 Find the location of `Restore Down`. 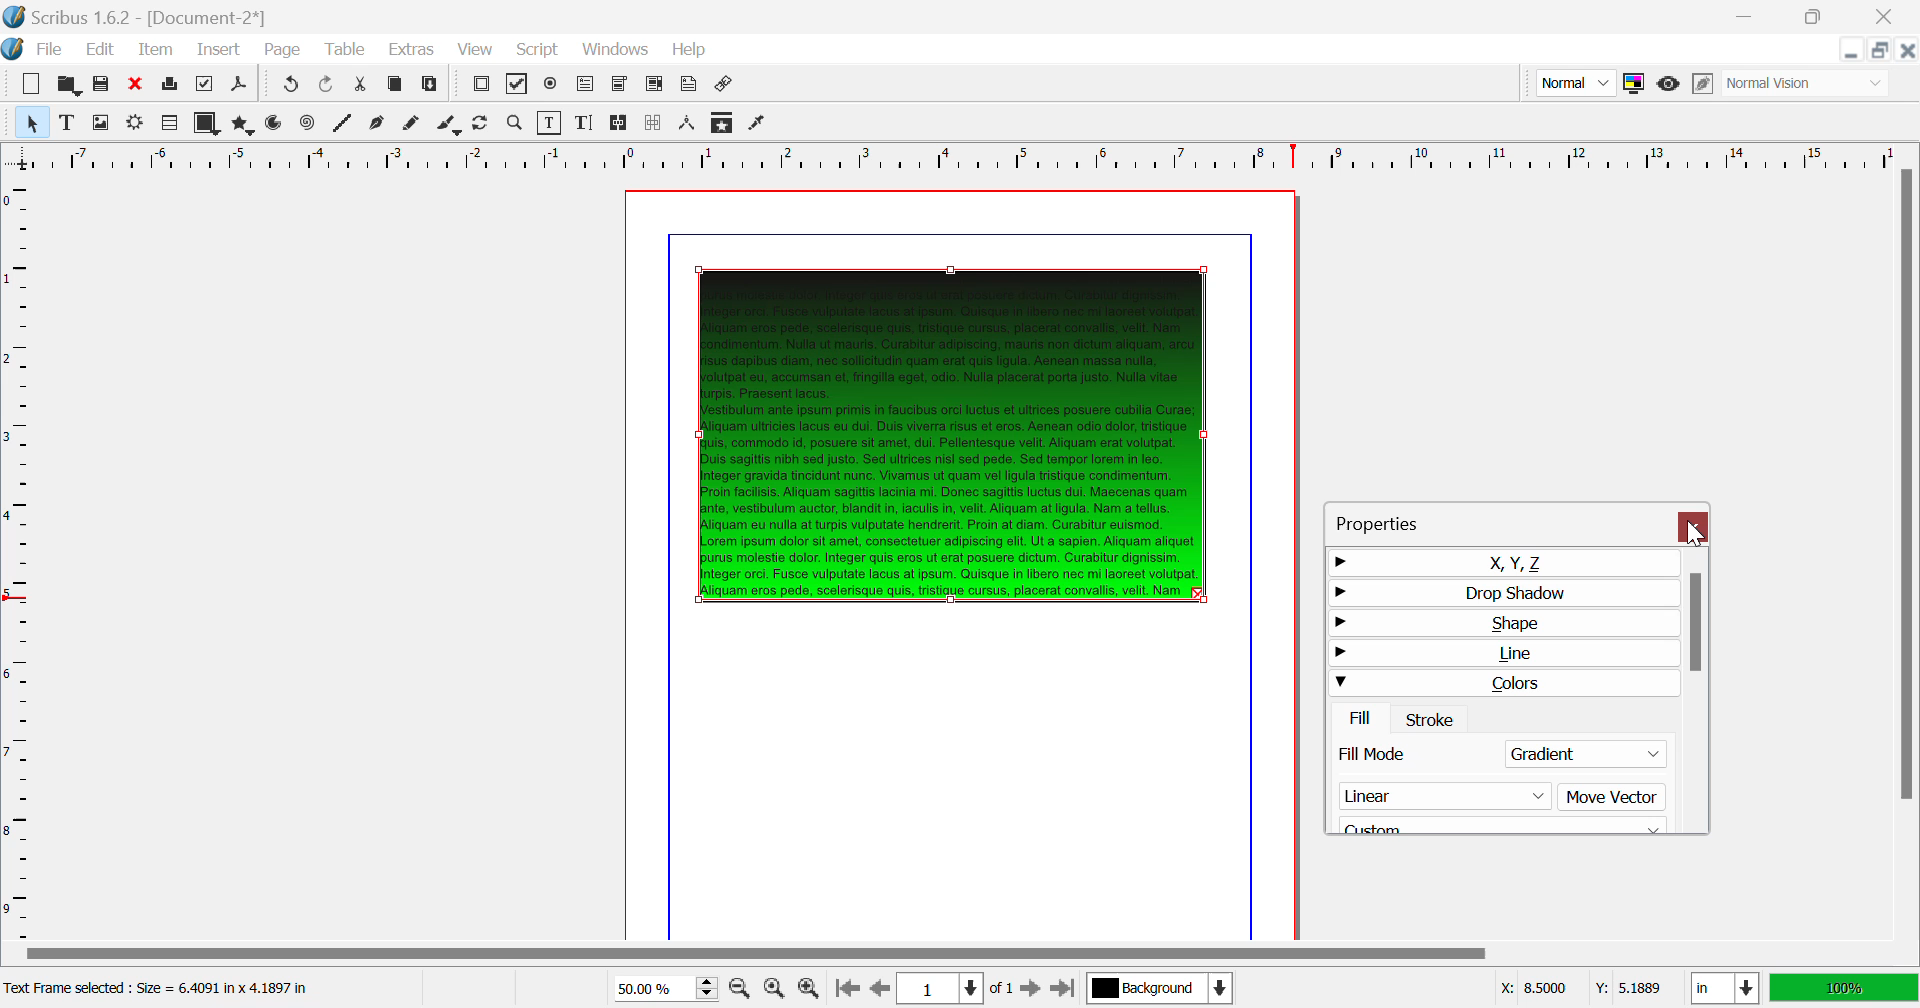

Restore Down is located at coordinates (1853, 50).